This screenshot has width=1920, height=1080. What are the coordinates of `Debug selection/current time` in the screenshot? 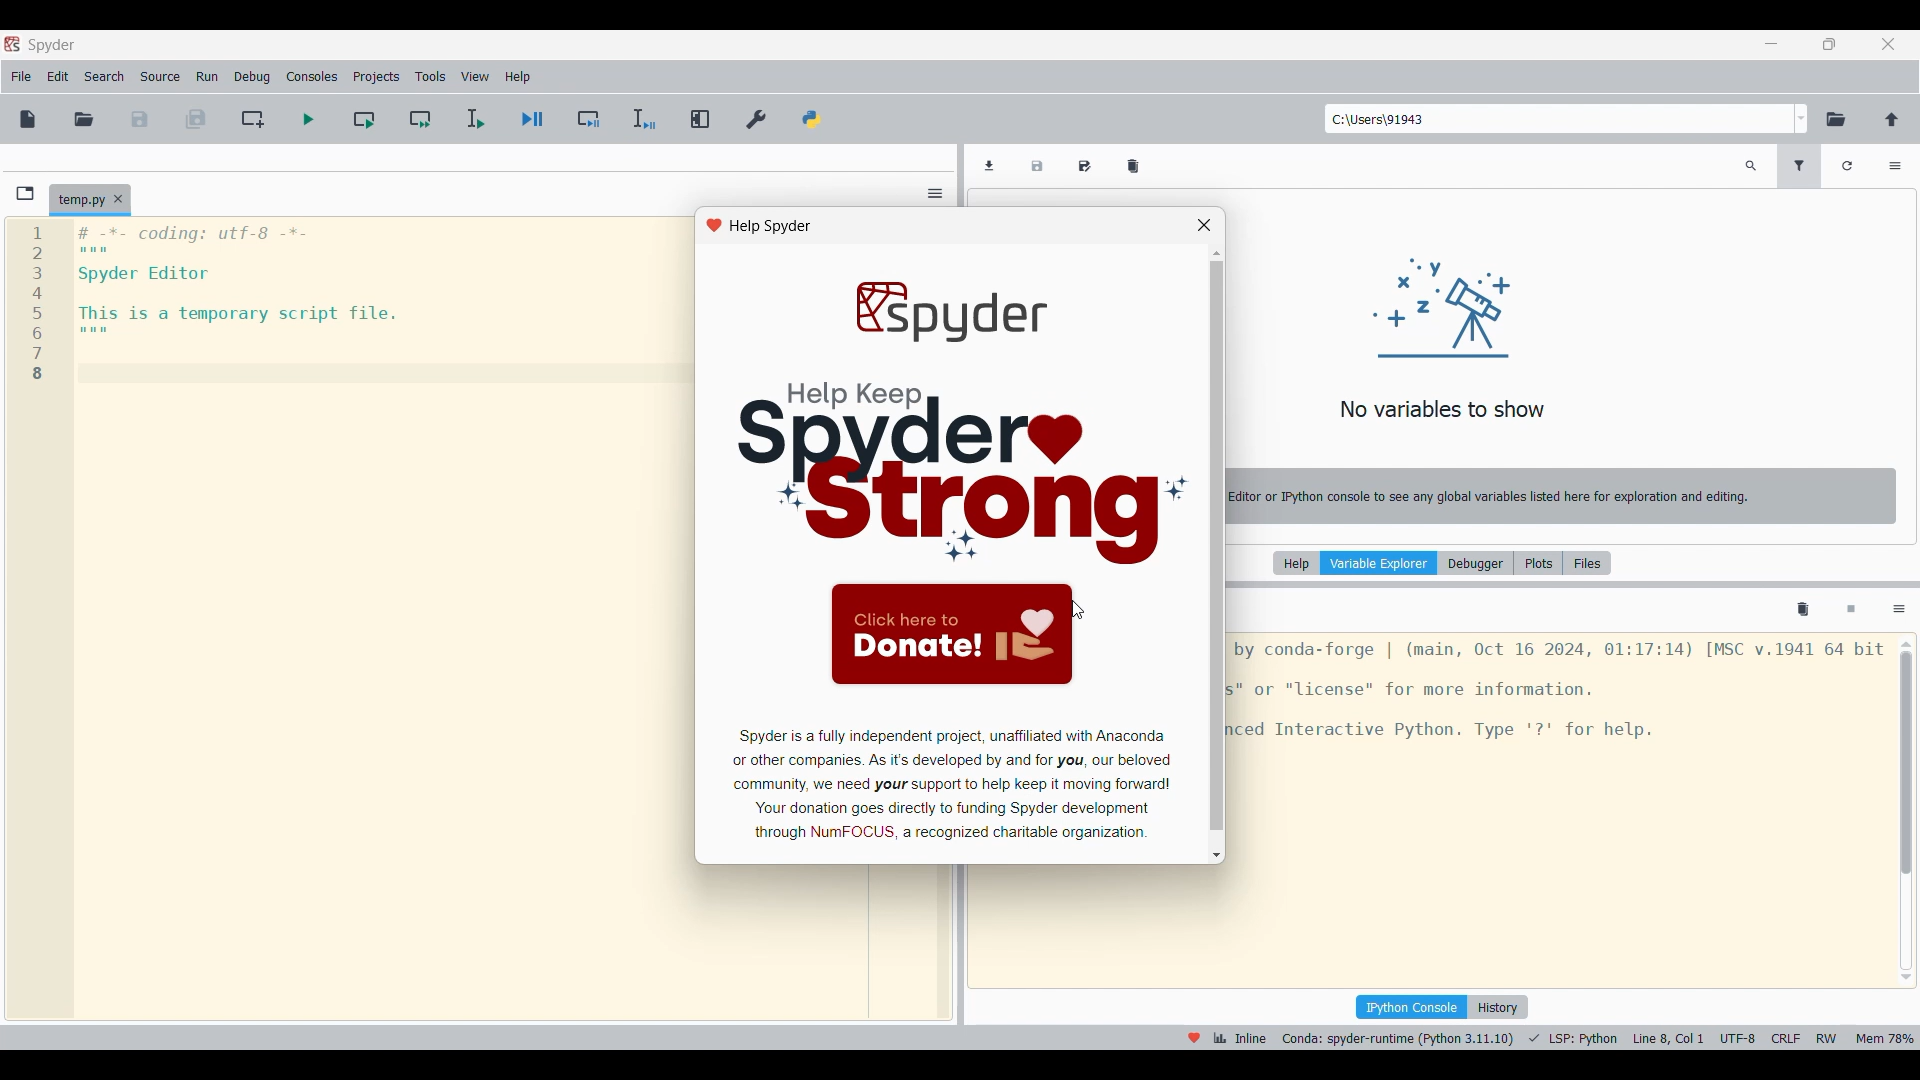 It's located at (644, 119).